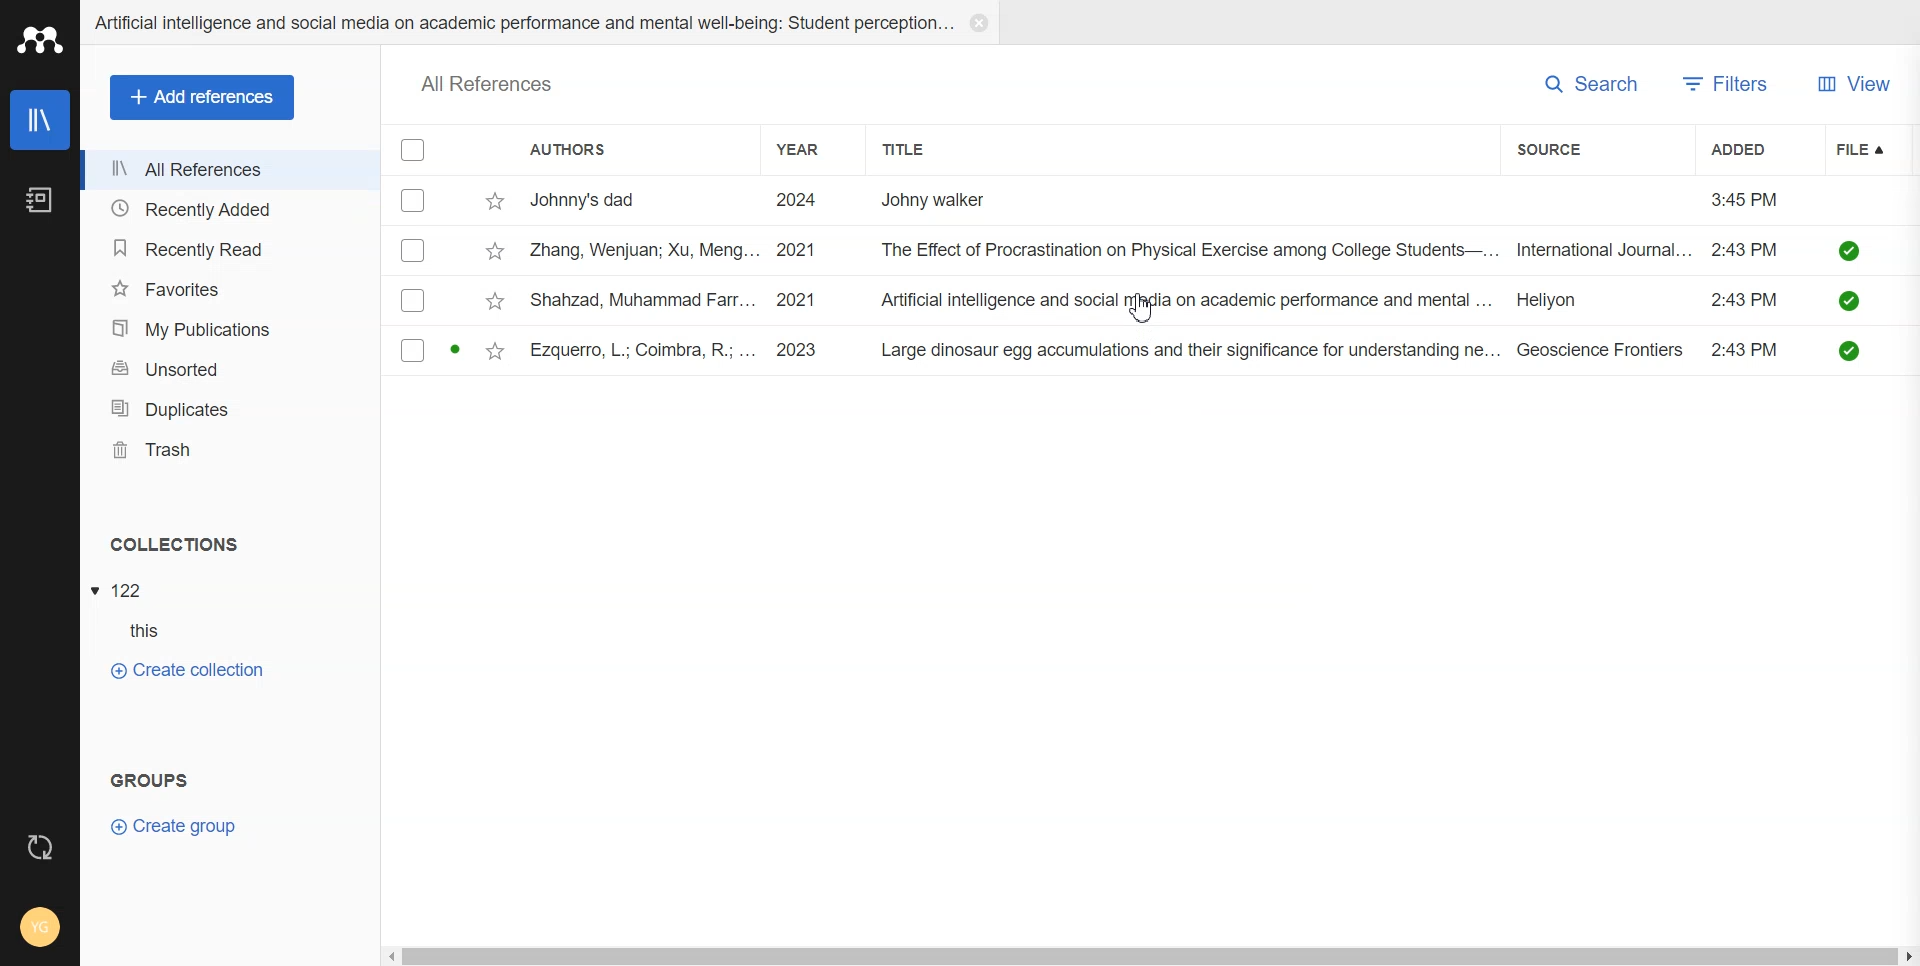 This screenshot has height=966, width=1920. Describe the element at coordinates (151, 777) in the screenshot. I see `groups` at that location.